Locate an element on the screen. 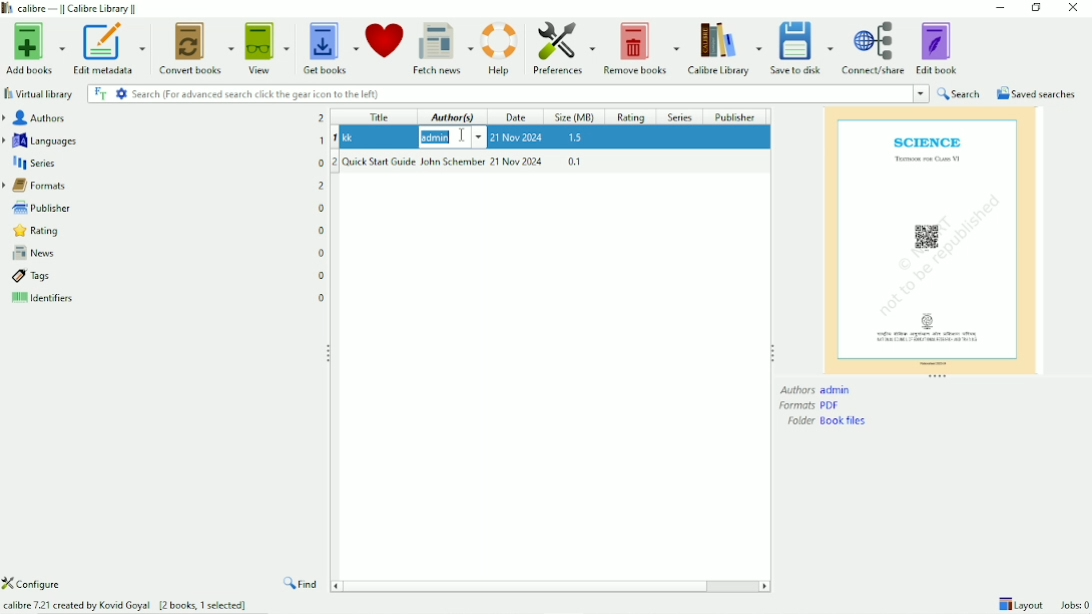 The width and height of the screenshot is (1092, 614). View is located at coordinates (267, 49).